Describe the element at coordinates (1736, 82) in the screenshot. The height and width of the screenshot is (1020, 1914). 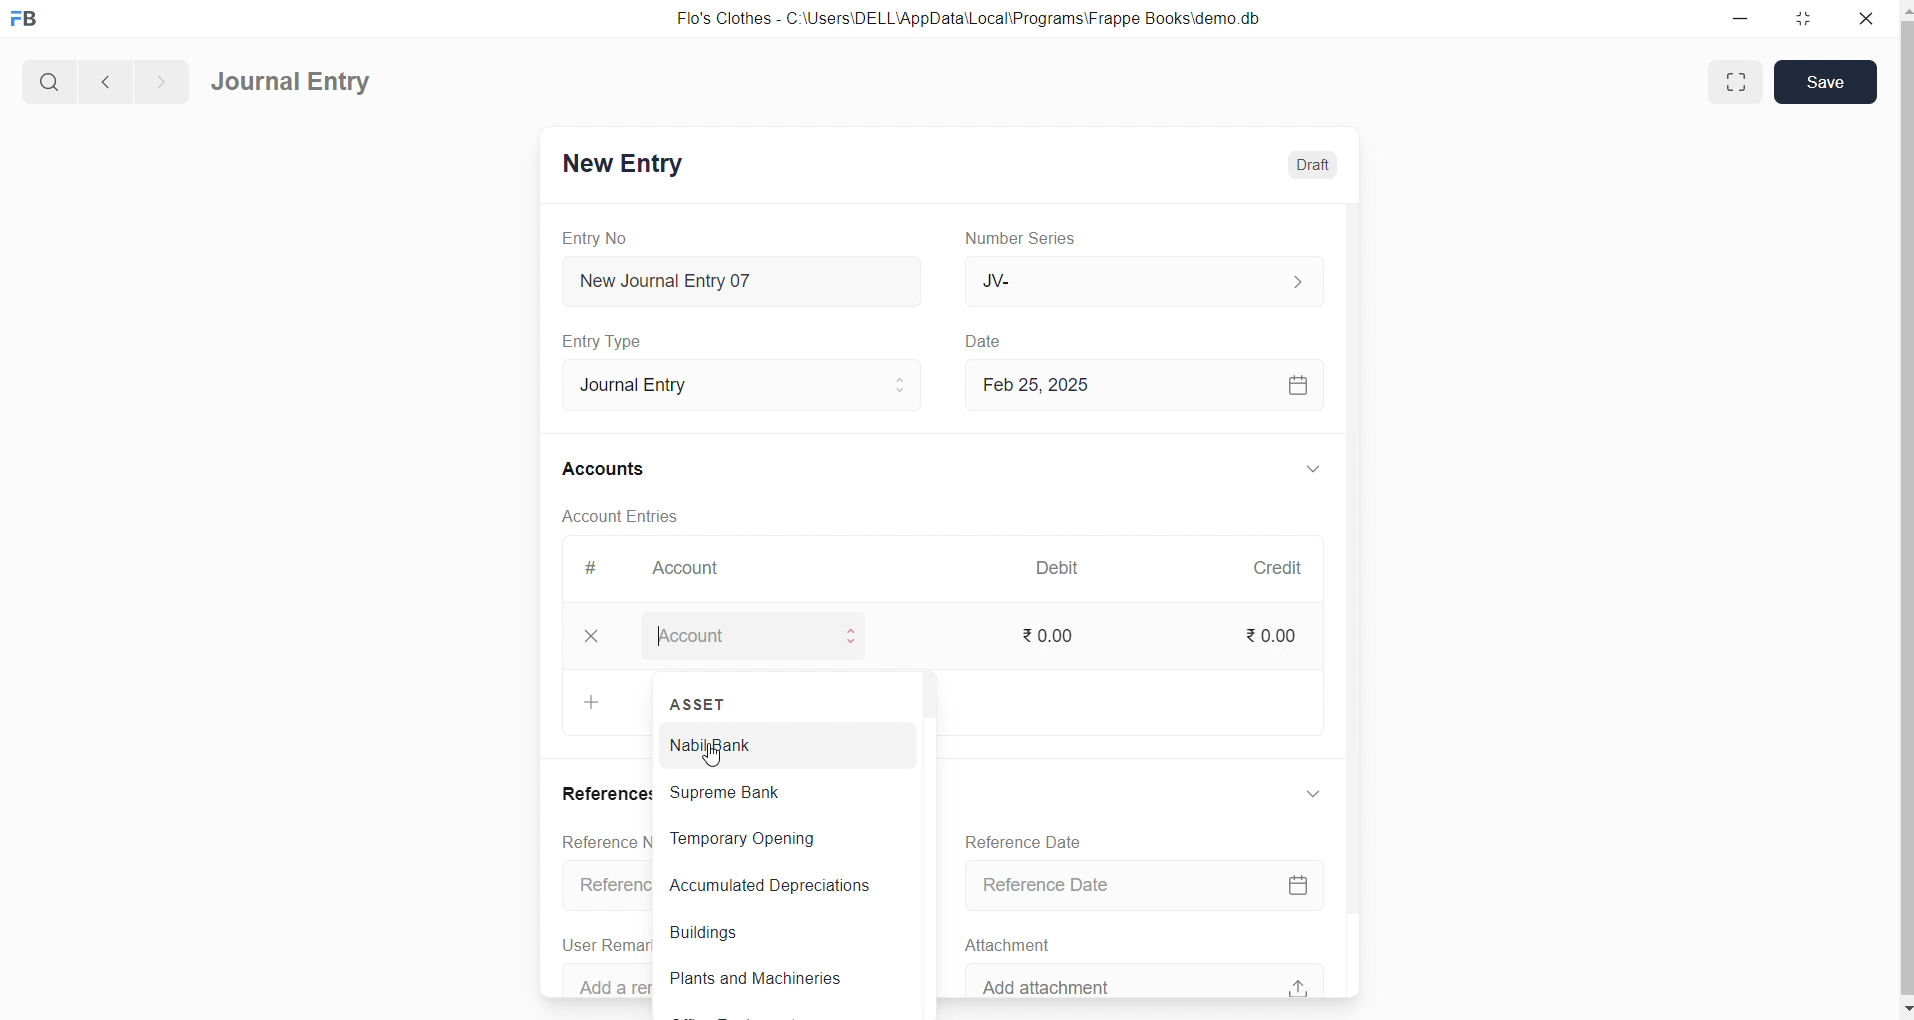
I see `maximize window` at that location.